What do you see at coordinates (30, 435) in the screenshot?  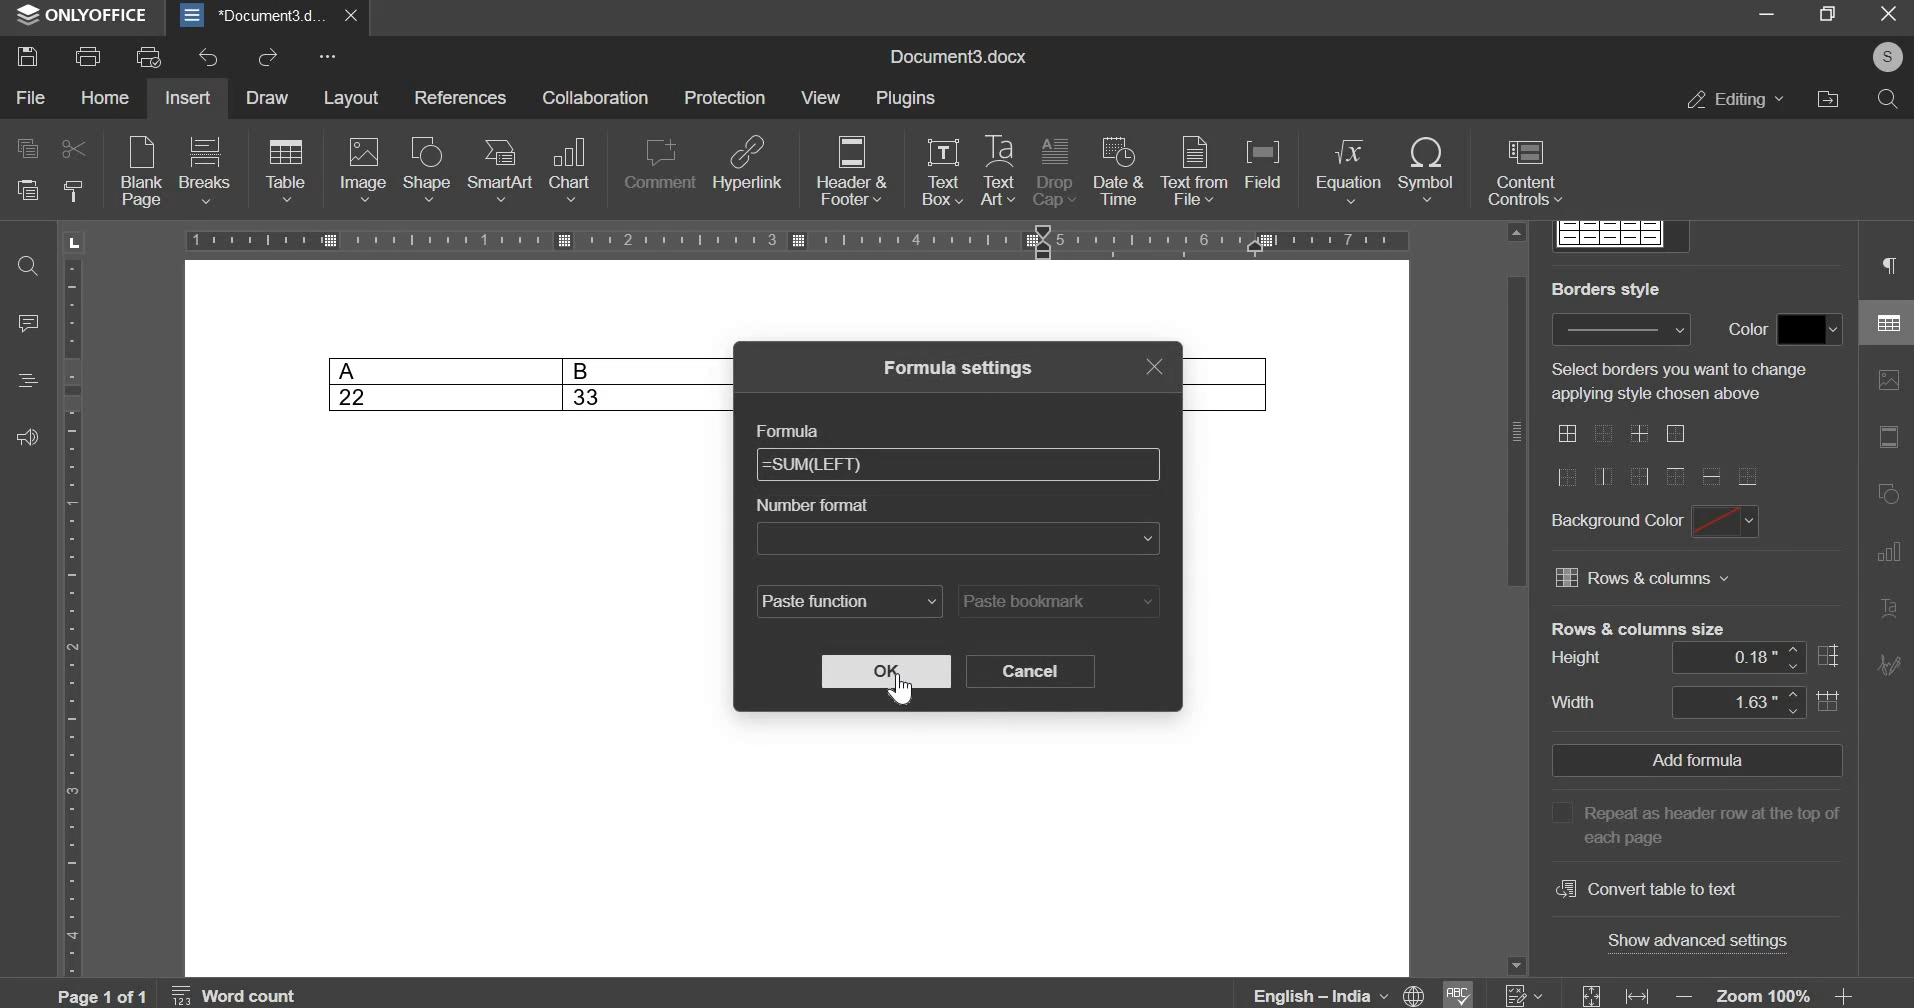 I see `feedback` at bounding box center [30, 435].